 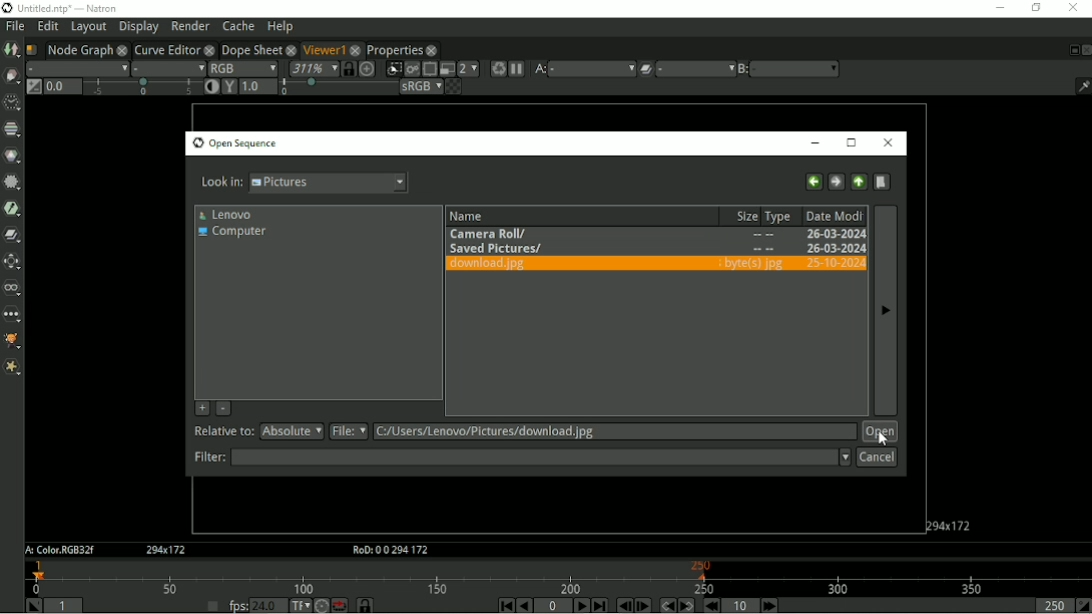 What do you see at coordinates (11, 315) in the screenshot?
I see `Other` at bounding box center [11, 315].